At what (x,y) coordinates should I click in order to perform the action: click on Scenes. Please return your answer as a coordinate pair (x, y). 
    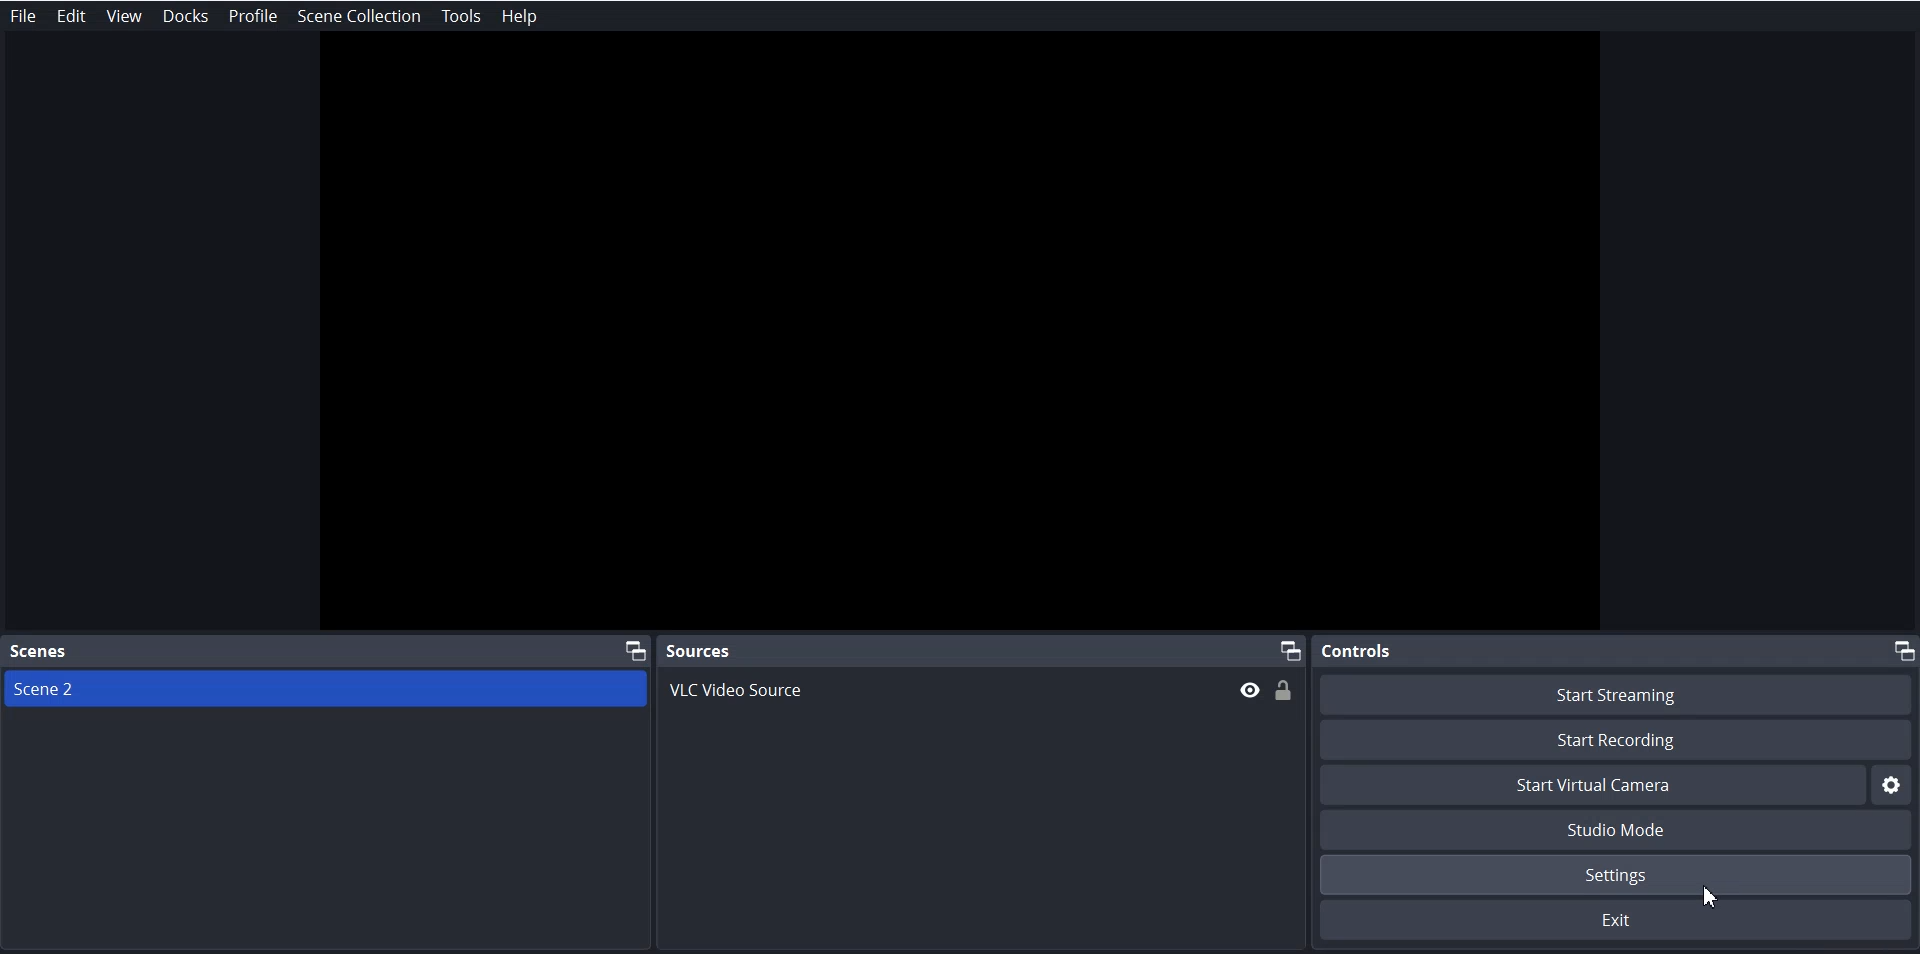
    Looking at the image, I should click on (40, 650).